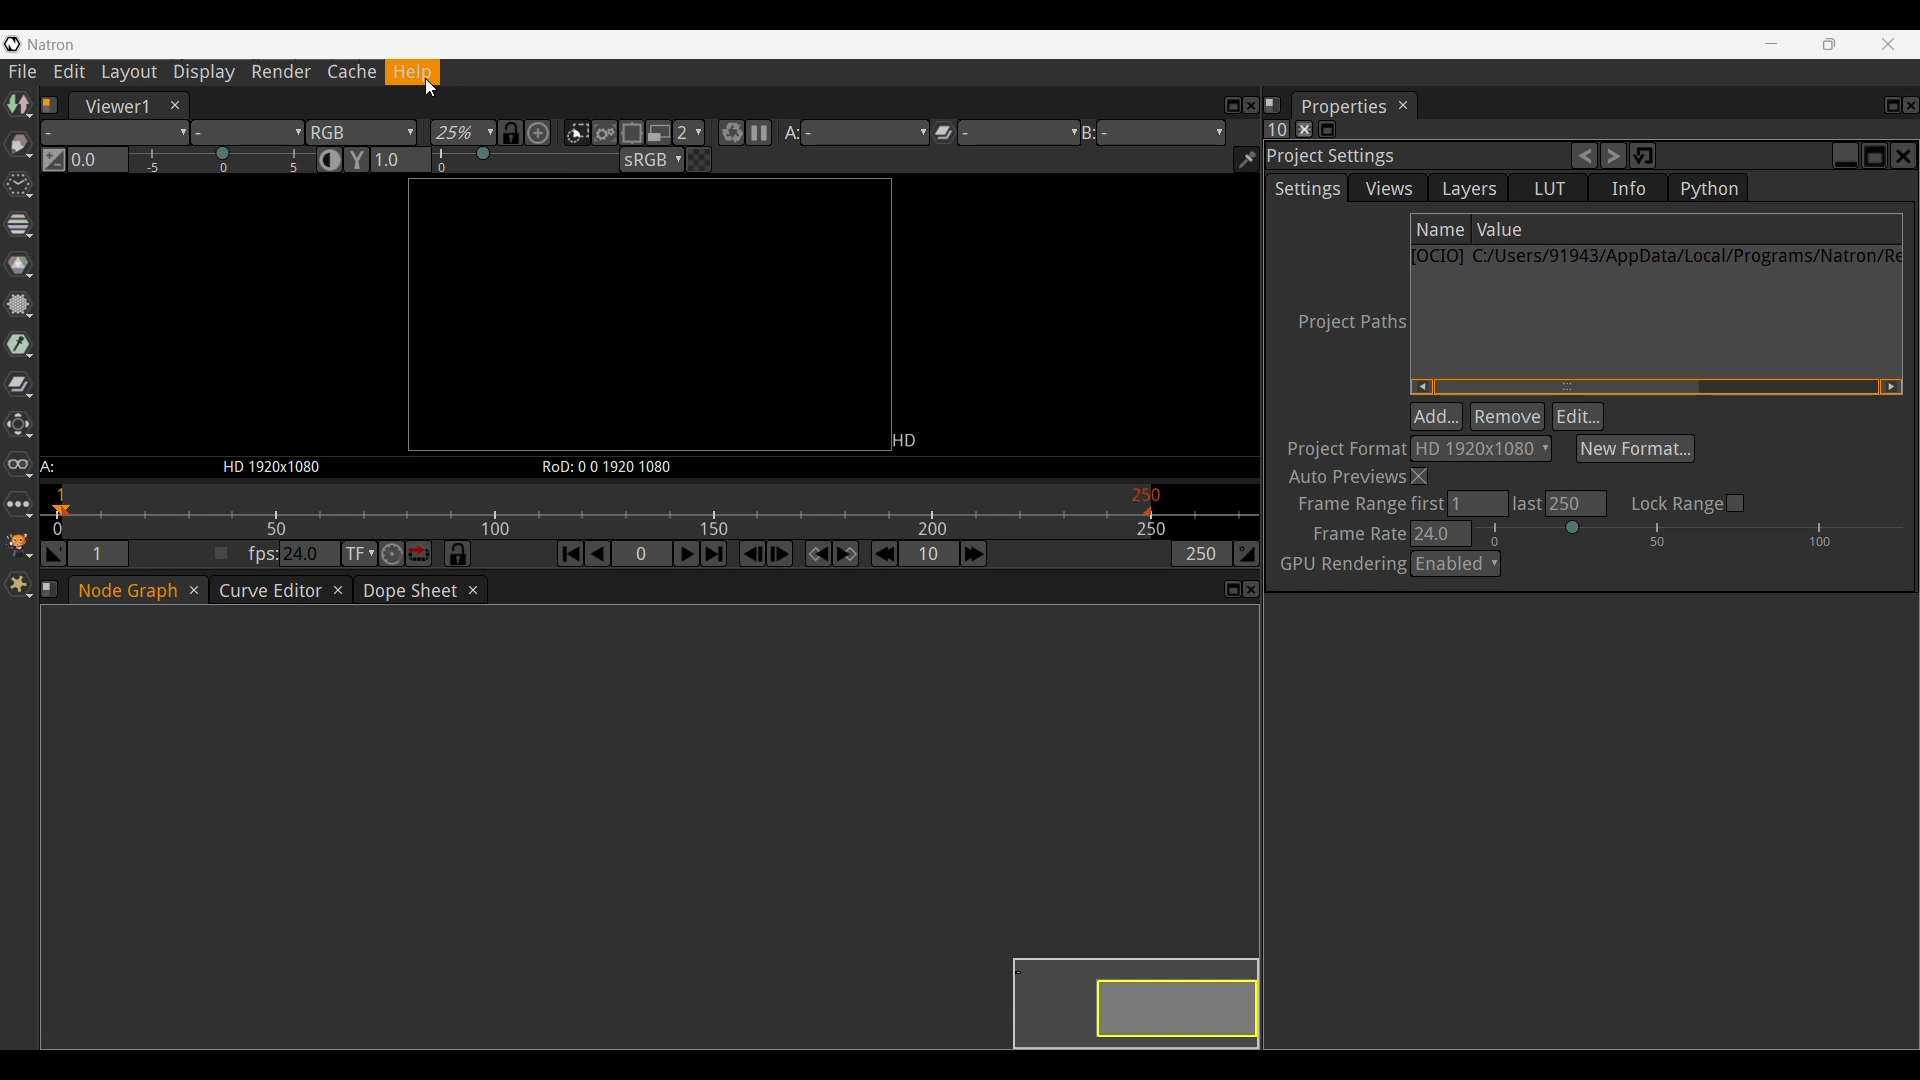 This screenshot has height=1080, width=1920. I want to click on Frame rate slider, so click(1688, 534).